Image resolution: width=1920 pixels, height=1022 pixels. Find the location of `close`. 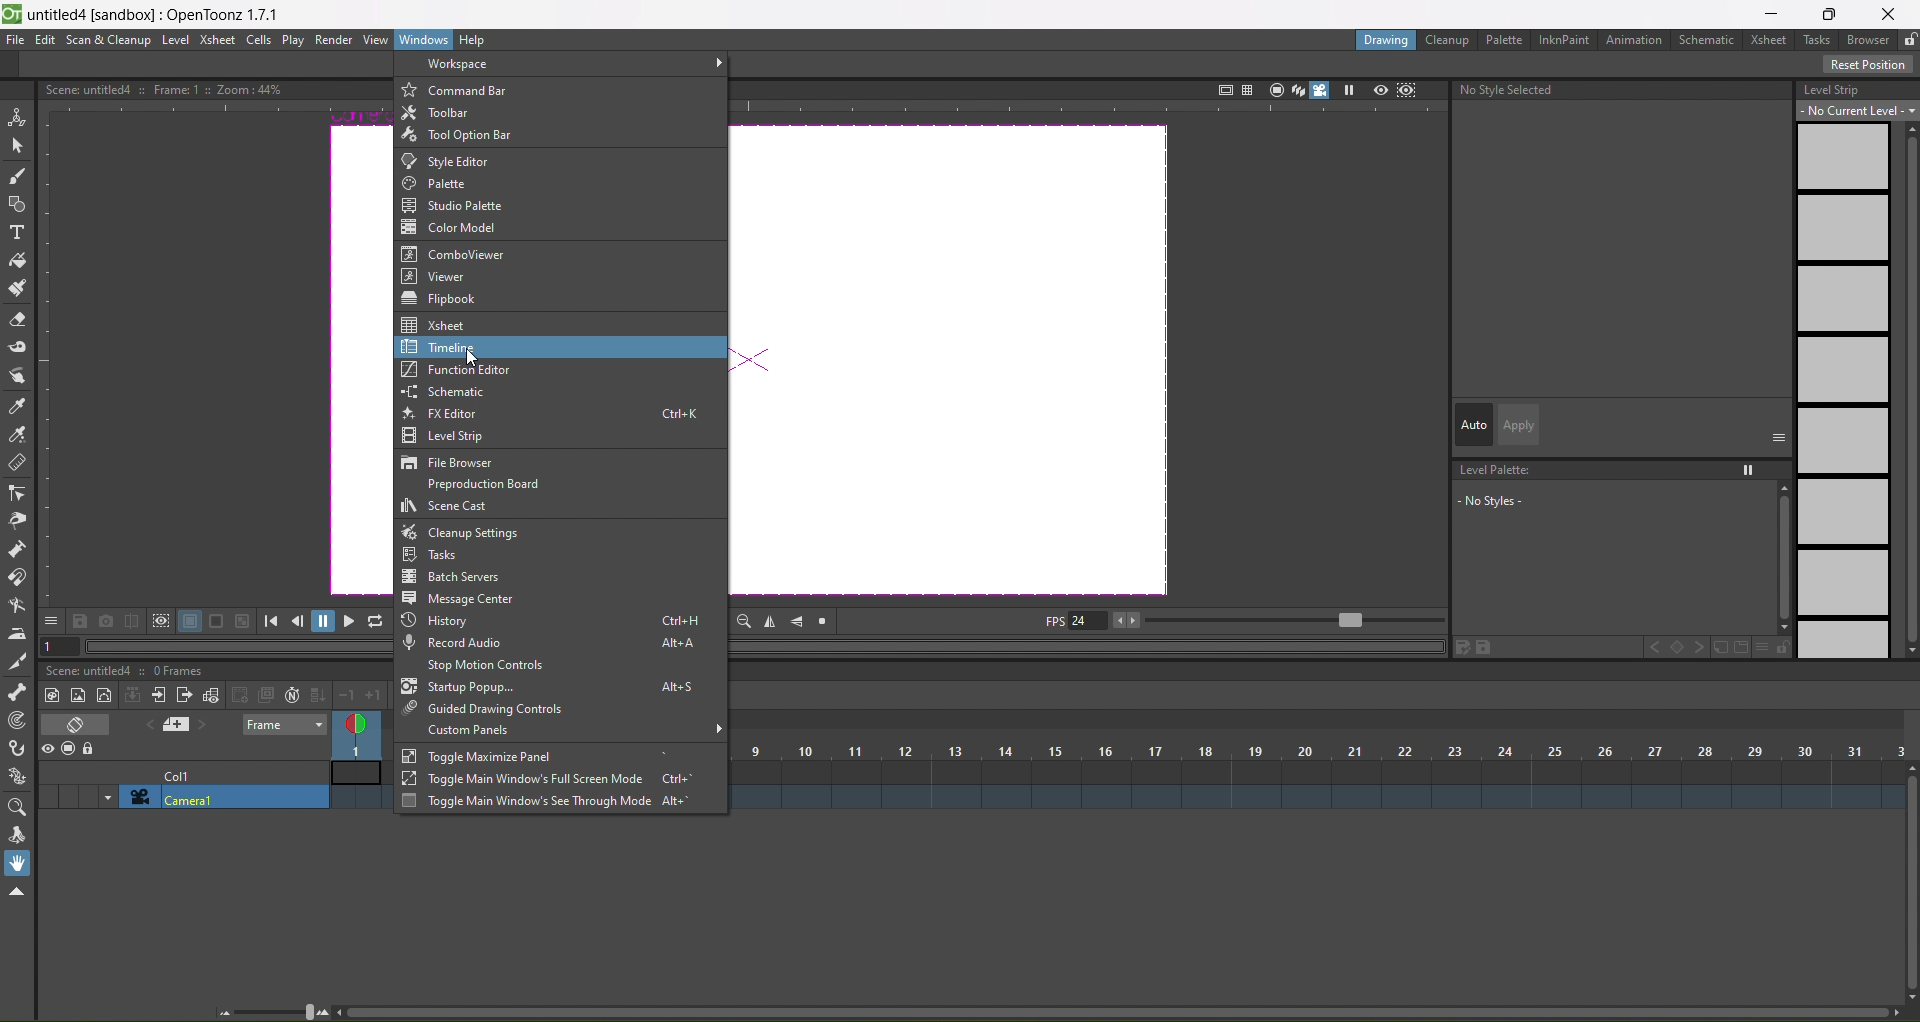

close is located at coordinates (1895, 11).